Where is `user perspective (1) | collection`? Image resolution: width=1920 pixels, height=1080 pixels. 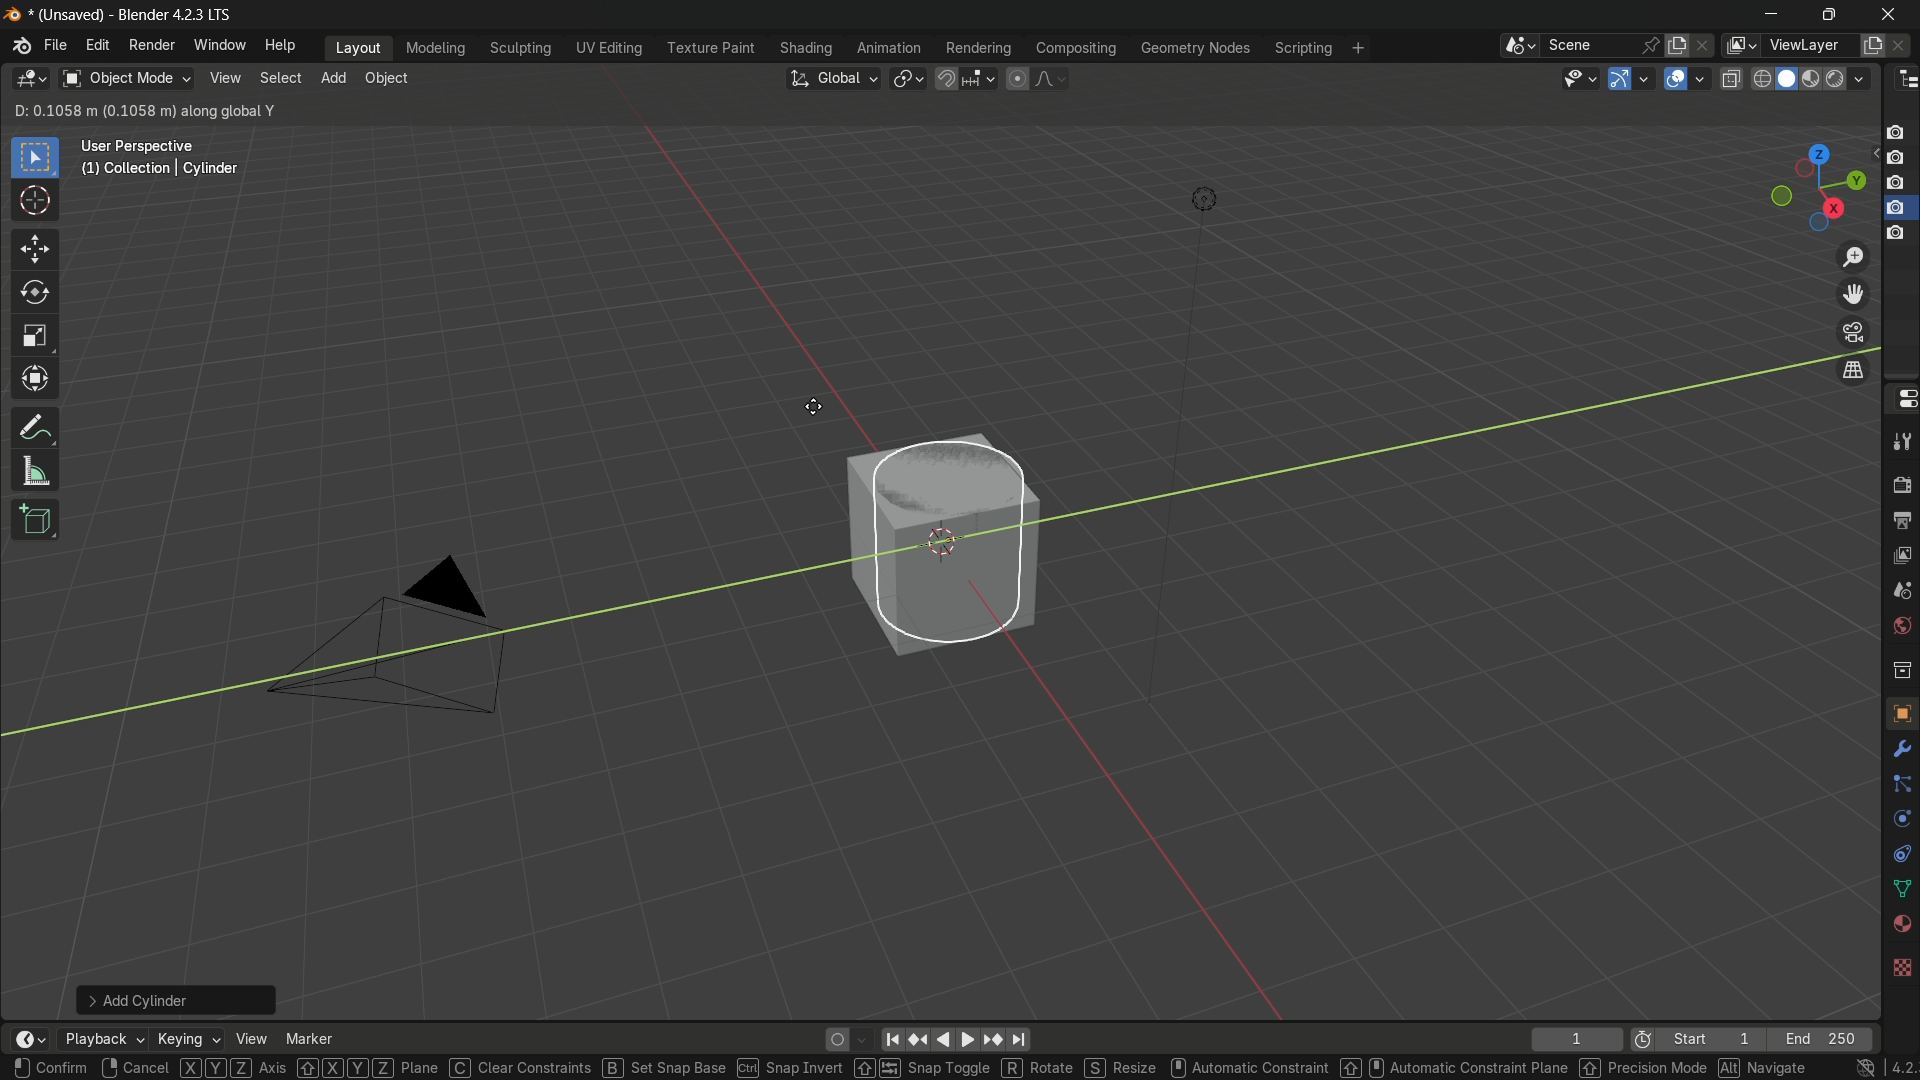 user perspective (1) | collection is located at coordinates (160, 163).